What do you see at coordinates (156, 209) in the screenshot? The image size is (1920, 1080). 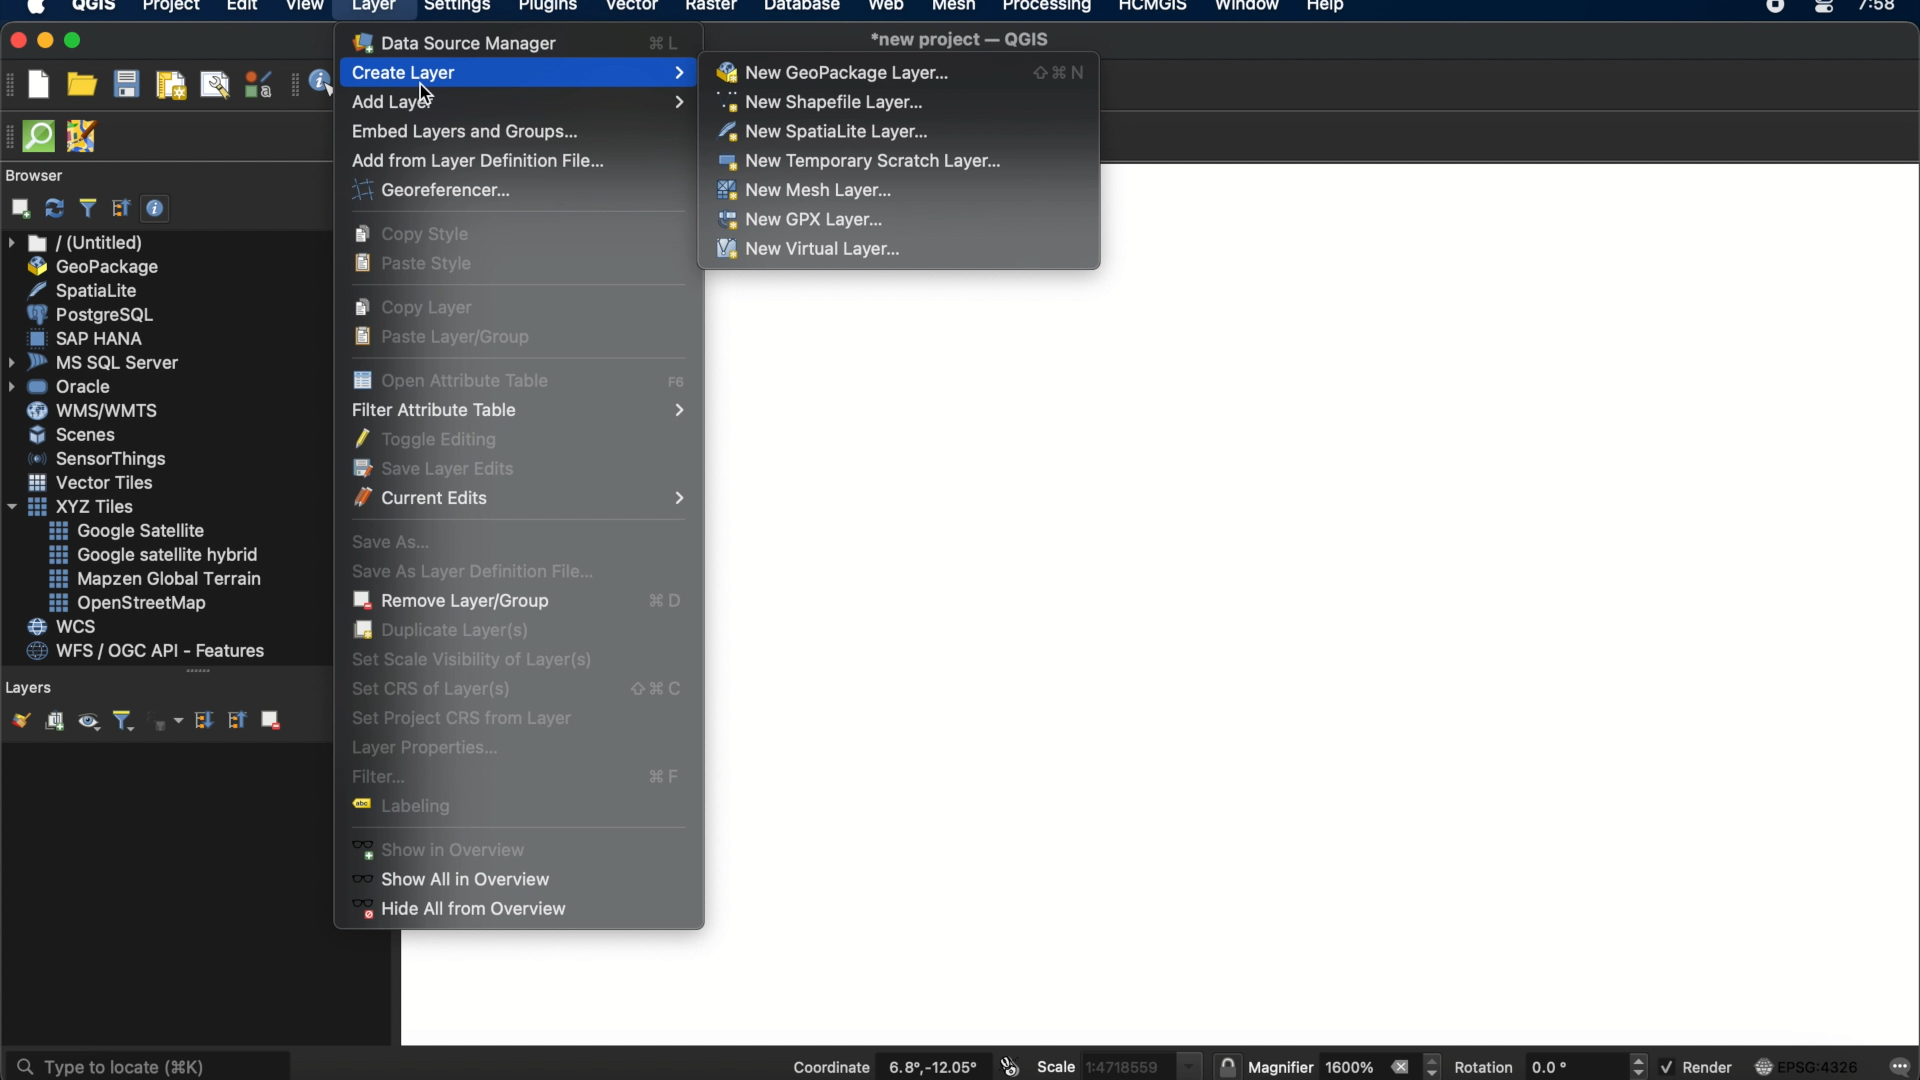 I see `enable/disable properties widget` at bounding box center [156, 209].